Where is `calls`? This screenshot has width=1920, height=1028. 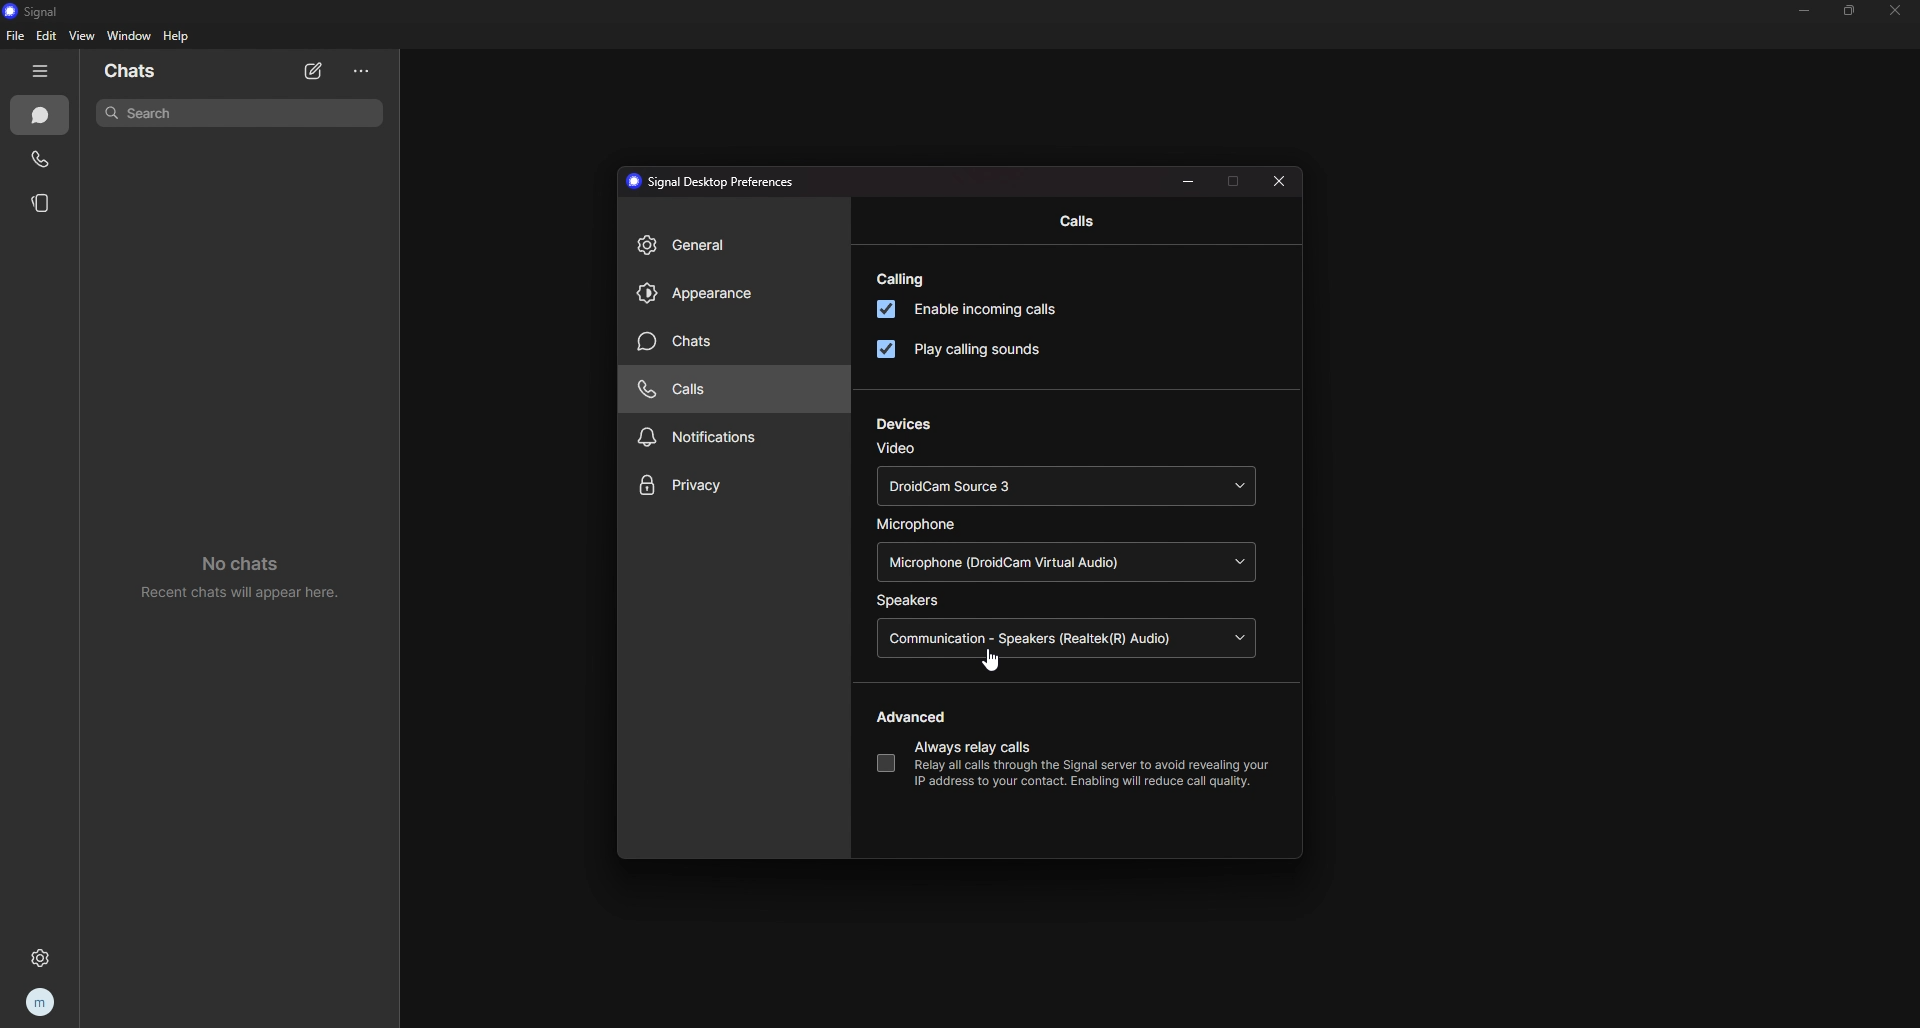
calls is located at coordinates (1071, 221).